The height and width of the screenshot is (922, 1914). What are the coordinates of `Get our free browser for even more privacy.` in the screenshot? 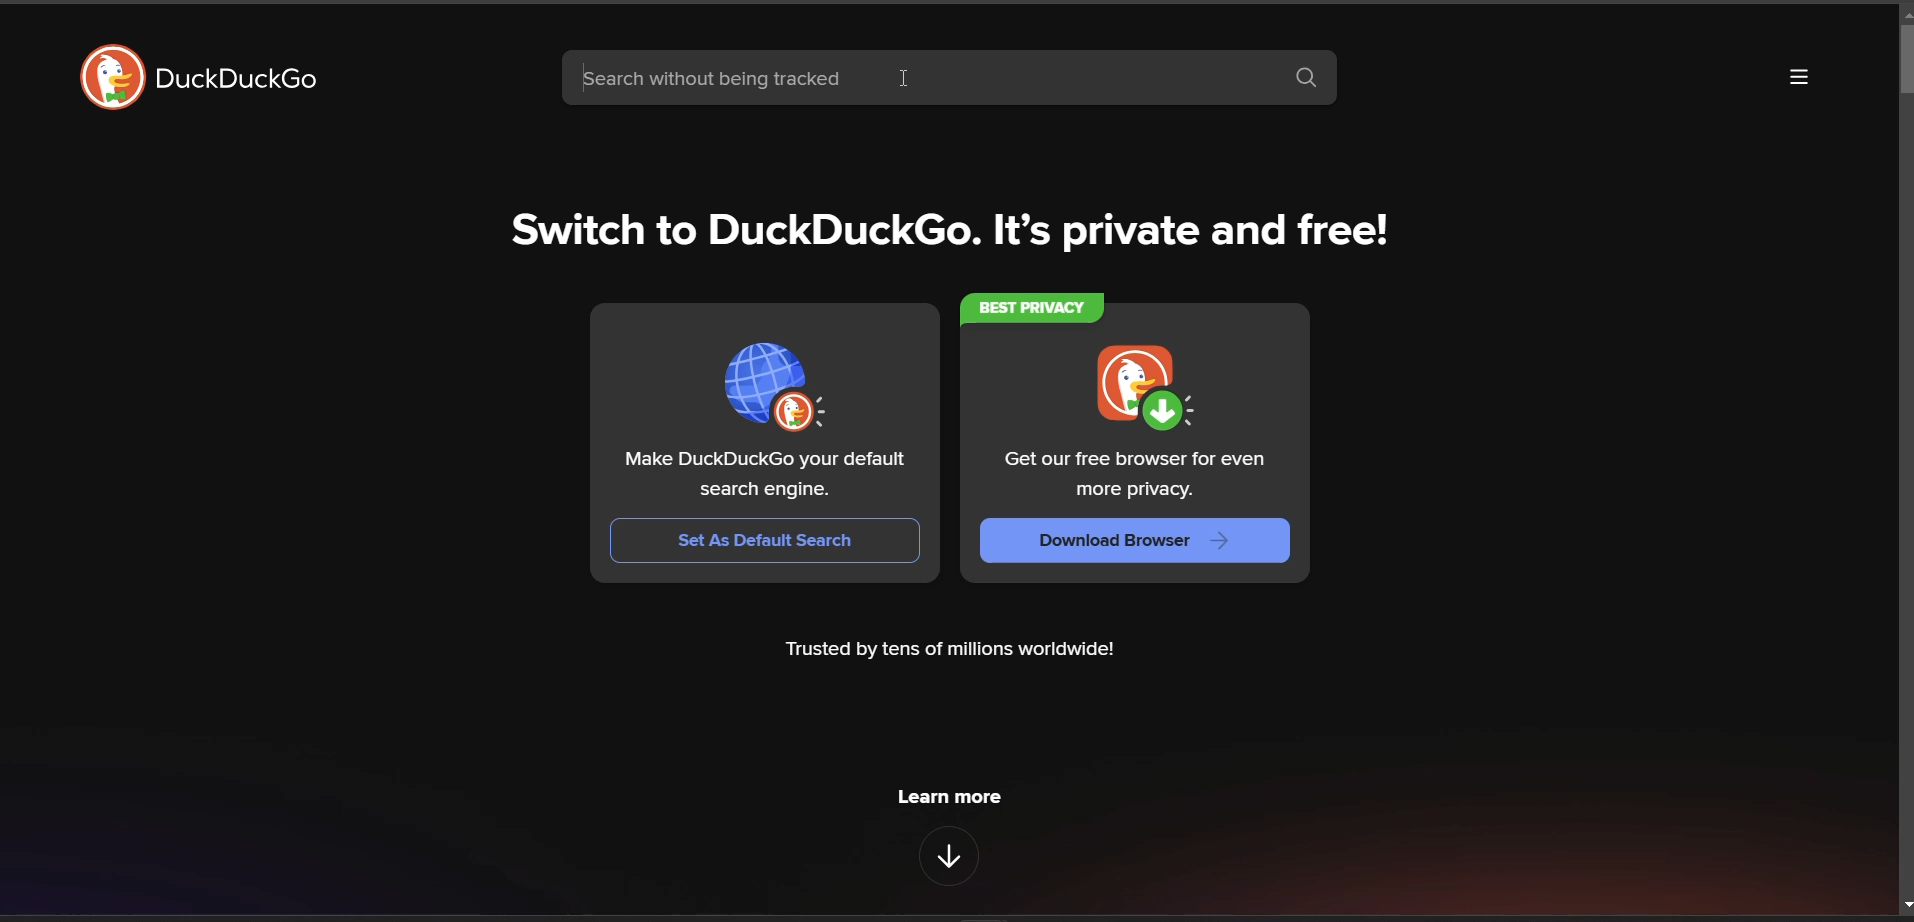 It's located at (1136, 475).